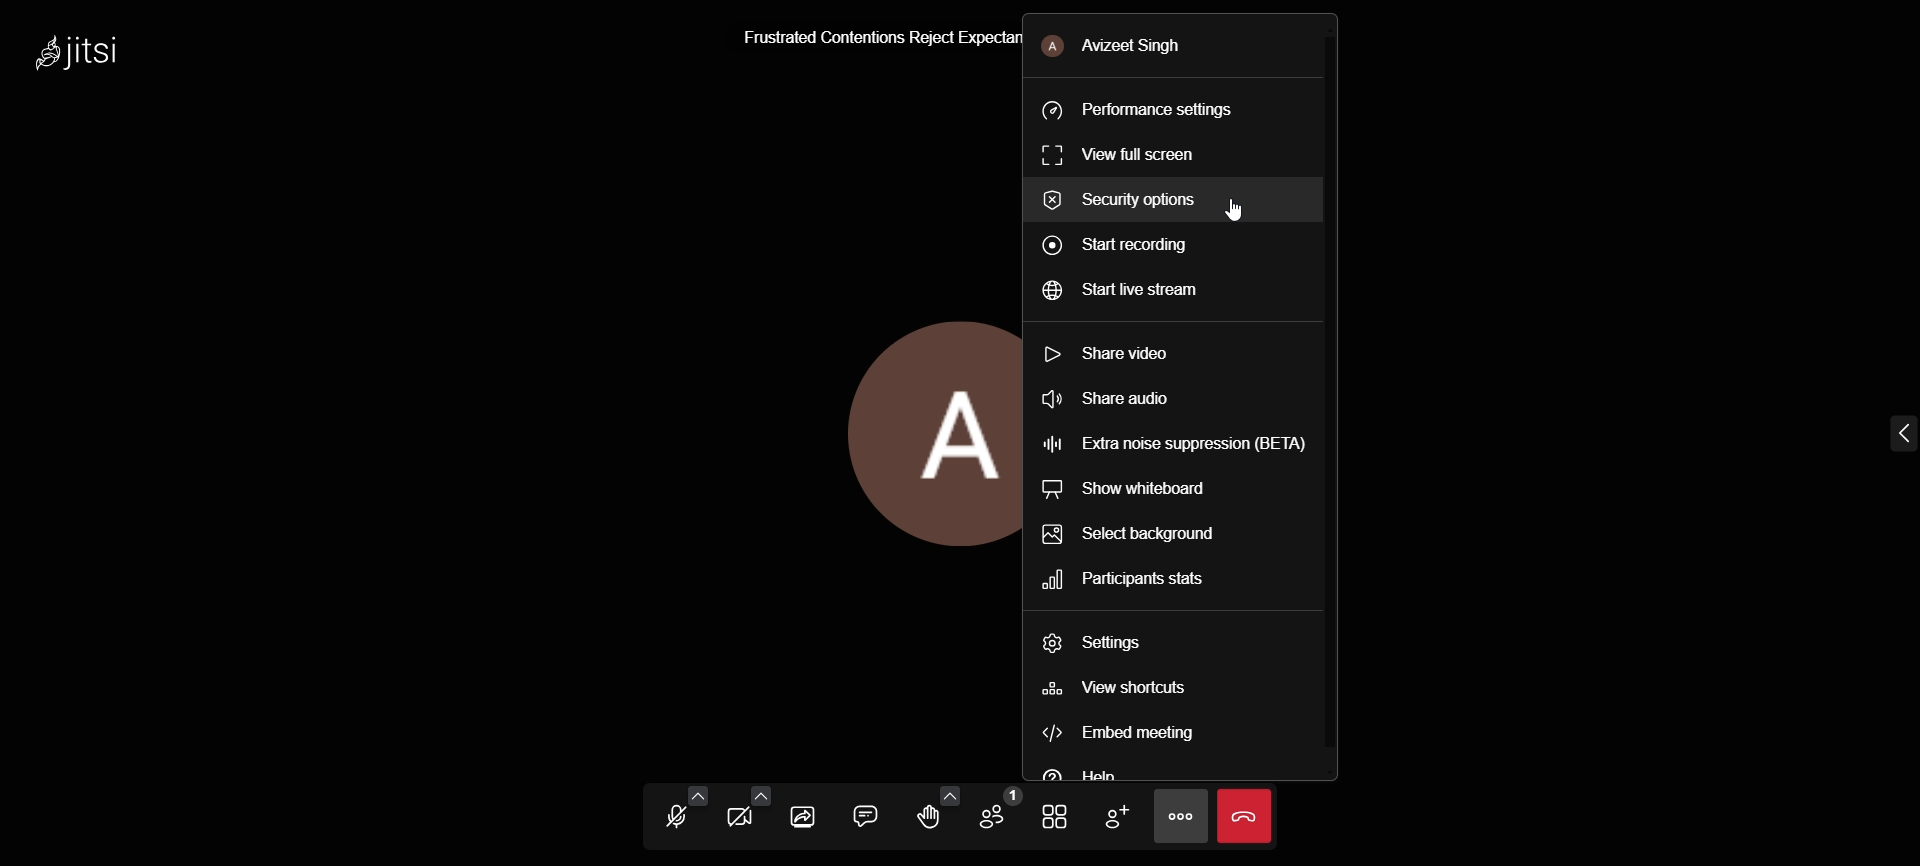 The image size is (1920, 866). I want to click on view shortcuts, so click(1116, 689).